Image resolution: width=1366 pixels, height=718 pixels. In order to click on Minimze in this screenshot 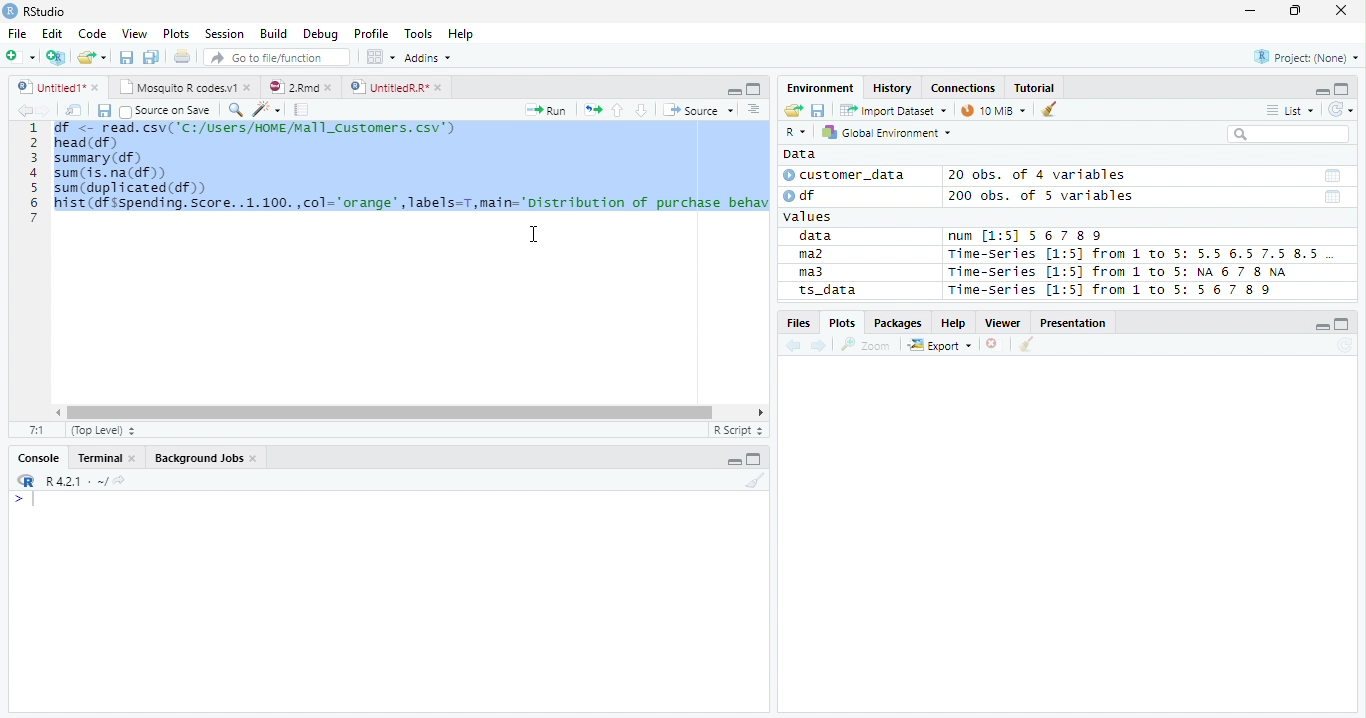, I will do `click(1320, 90)`.